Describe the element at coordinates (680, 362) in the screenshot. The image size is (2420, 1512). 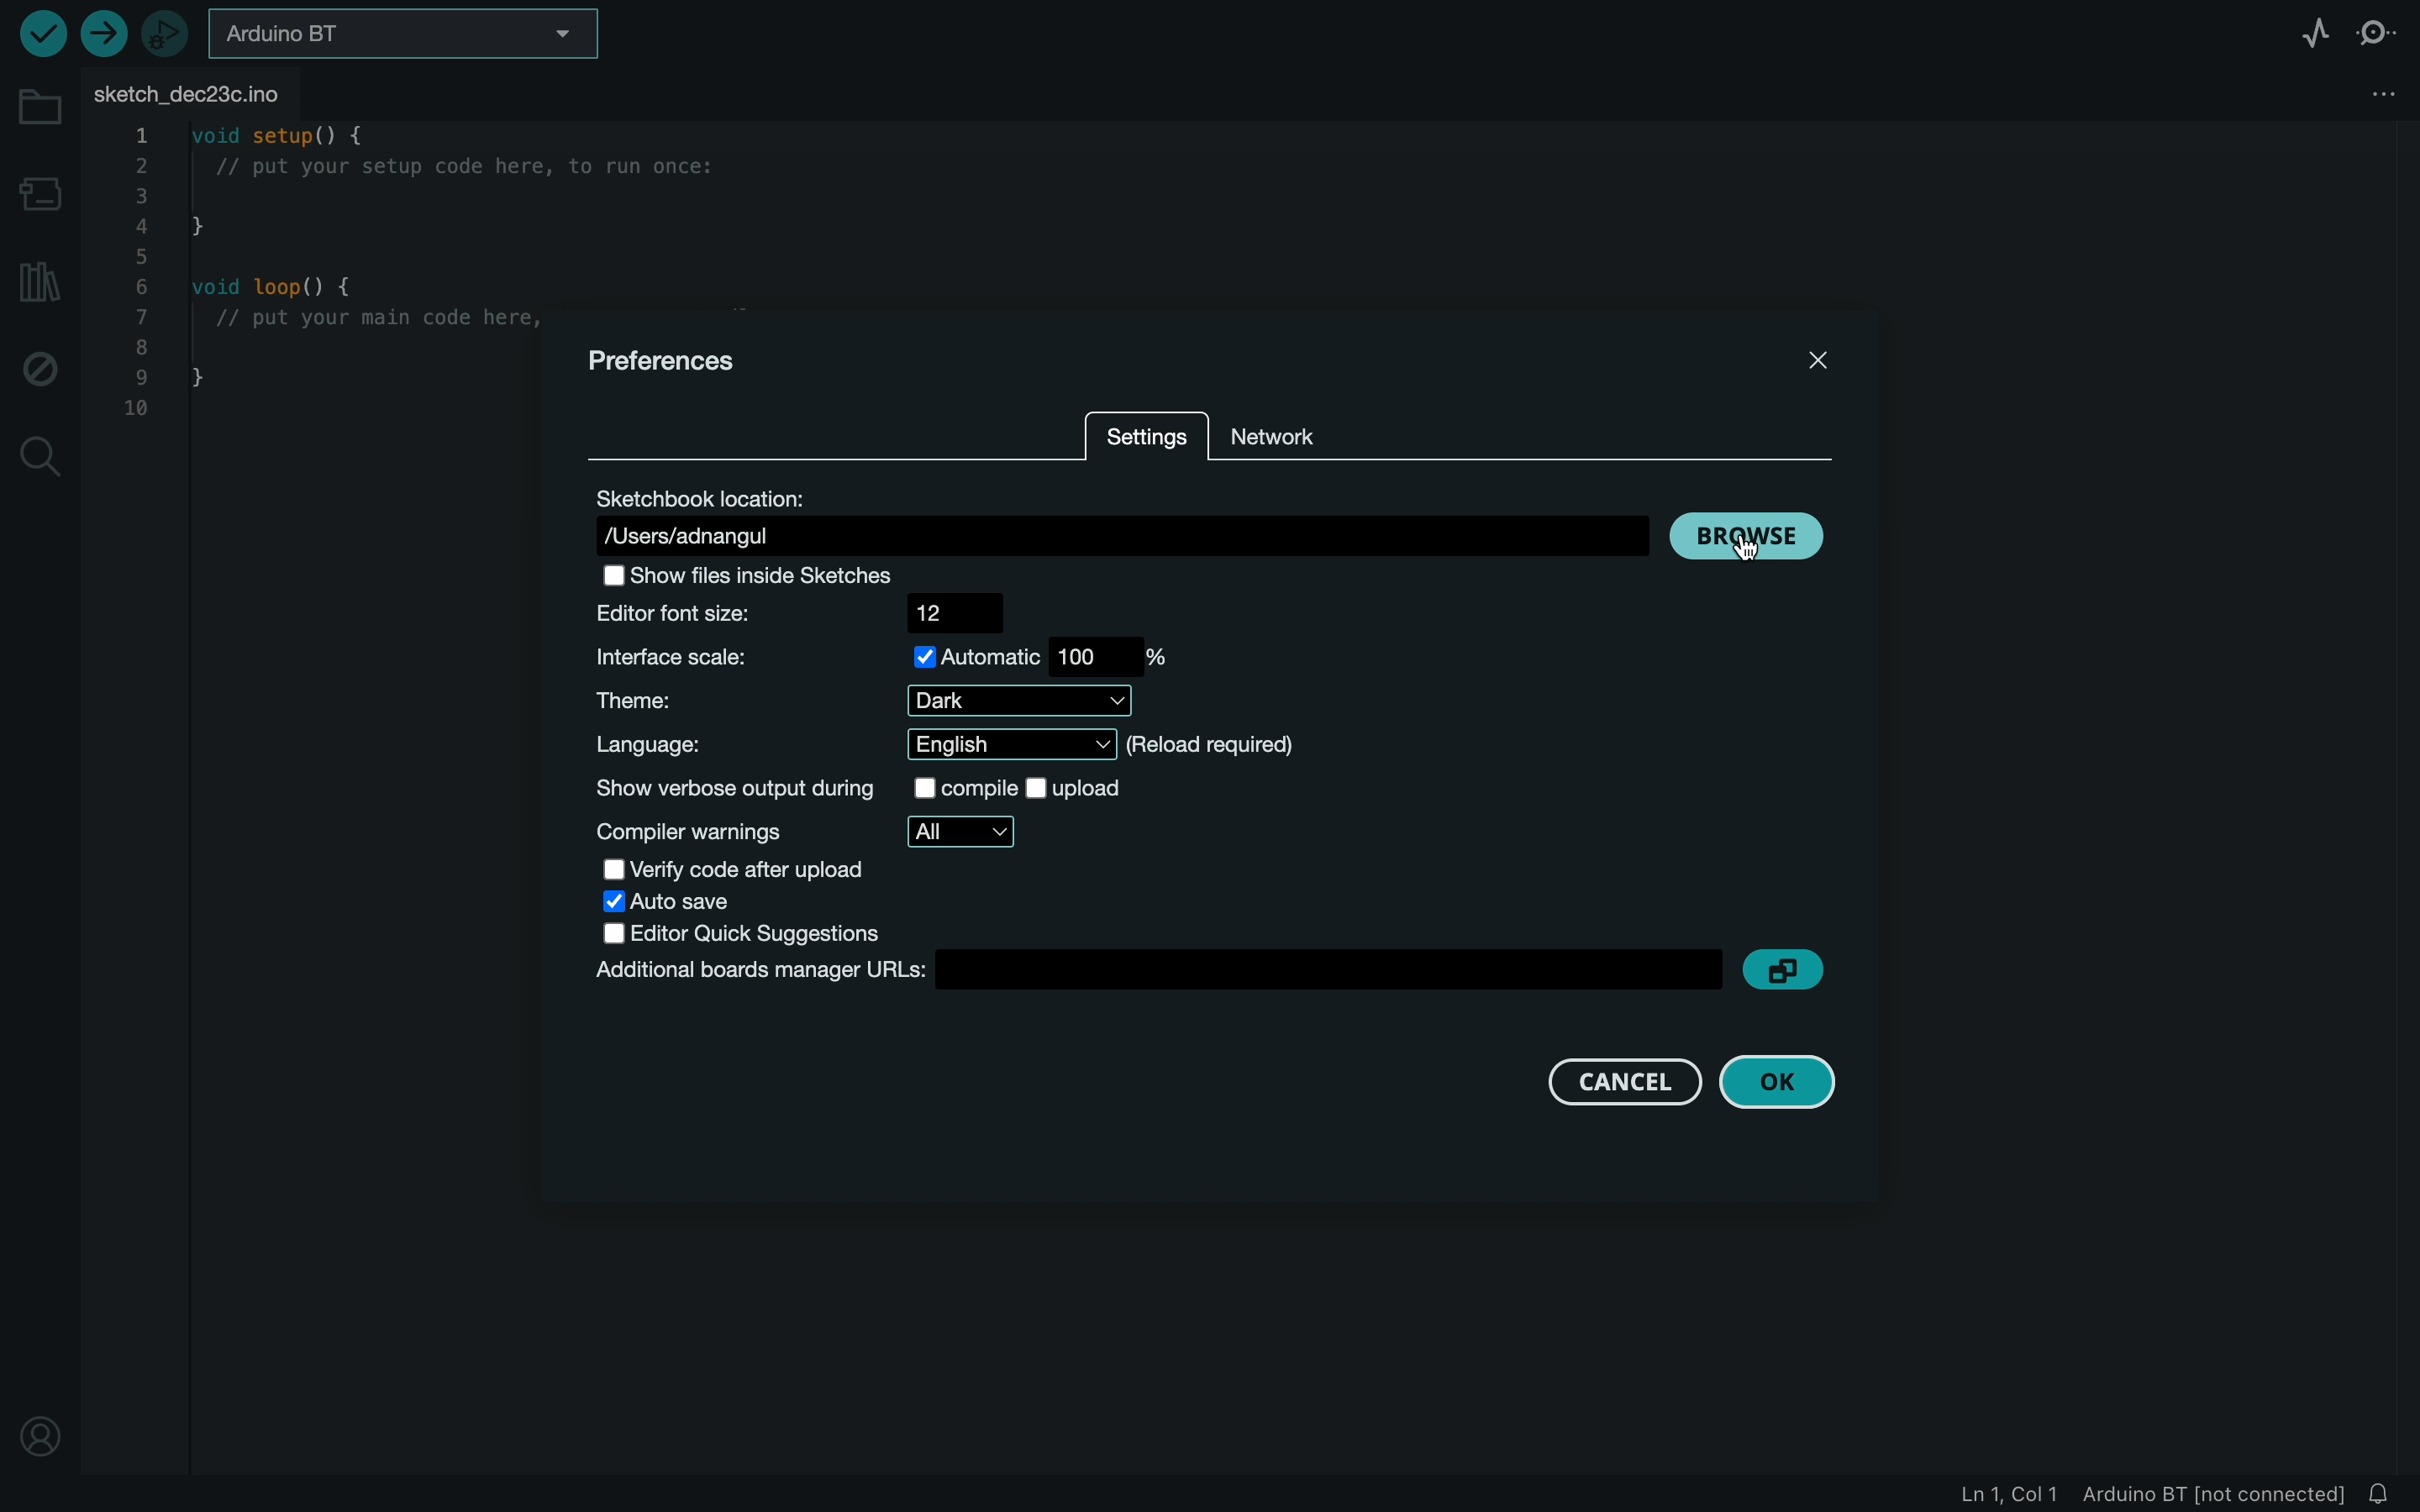
I see `preferences` at that location.